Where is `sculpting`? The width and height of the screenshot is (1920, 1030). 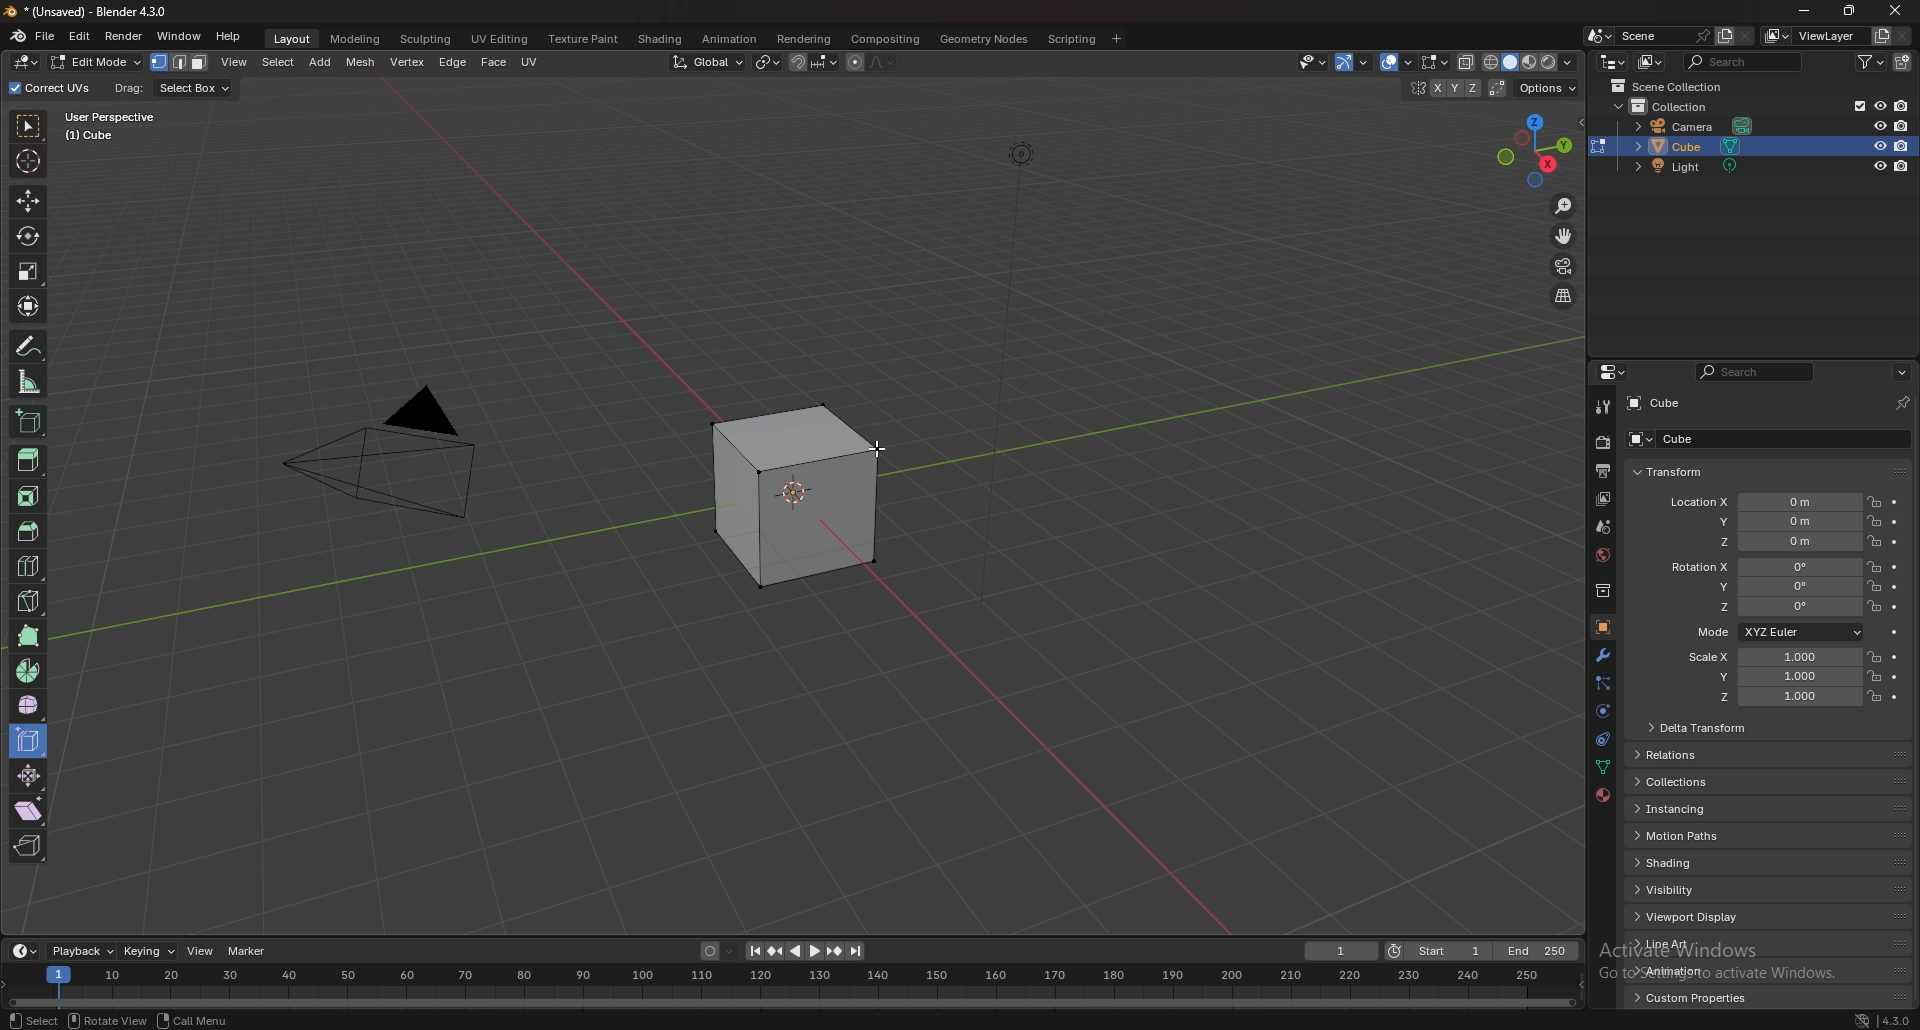
sculpting is located at coordinates (426, 39).